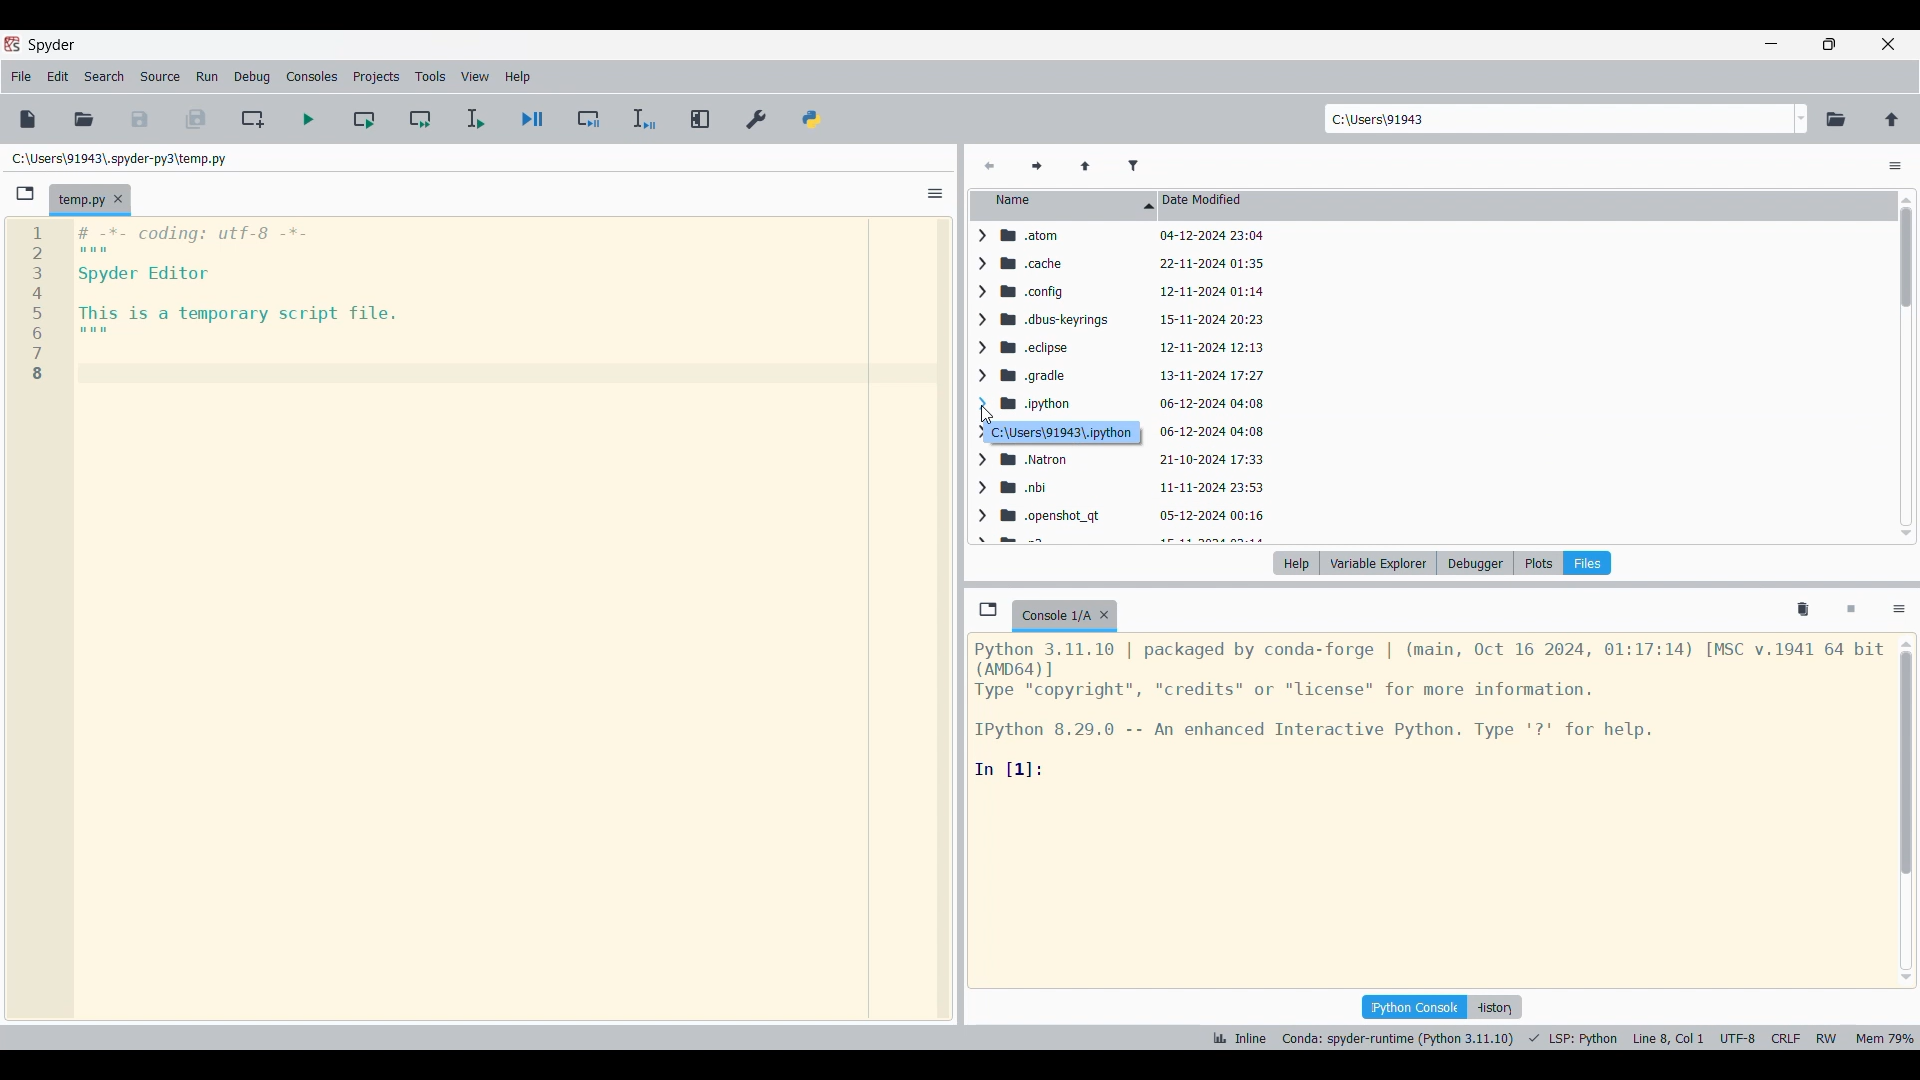 The height and width of the screenshot is (1080, 1920). I want to click on Interrupt kernel, so click(1851, 610).